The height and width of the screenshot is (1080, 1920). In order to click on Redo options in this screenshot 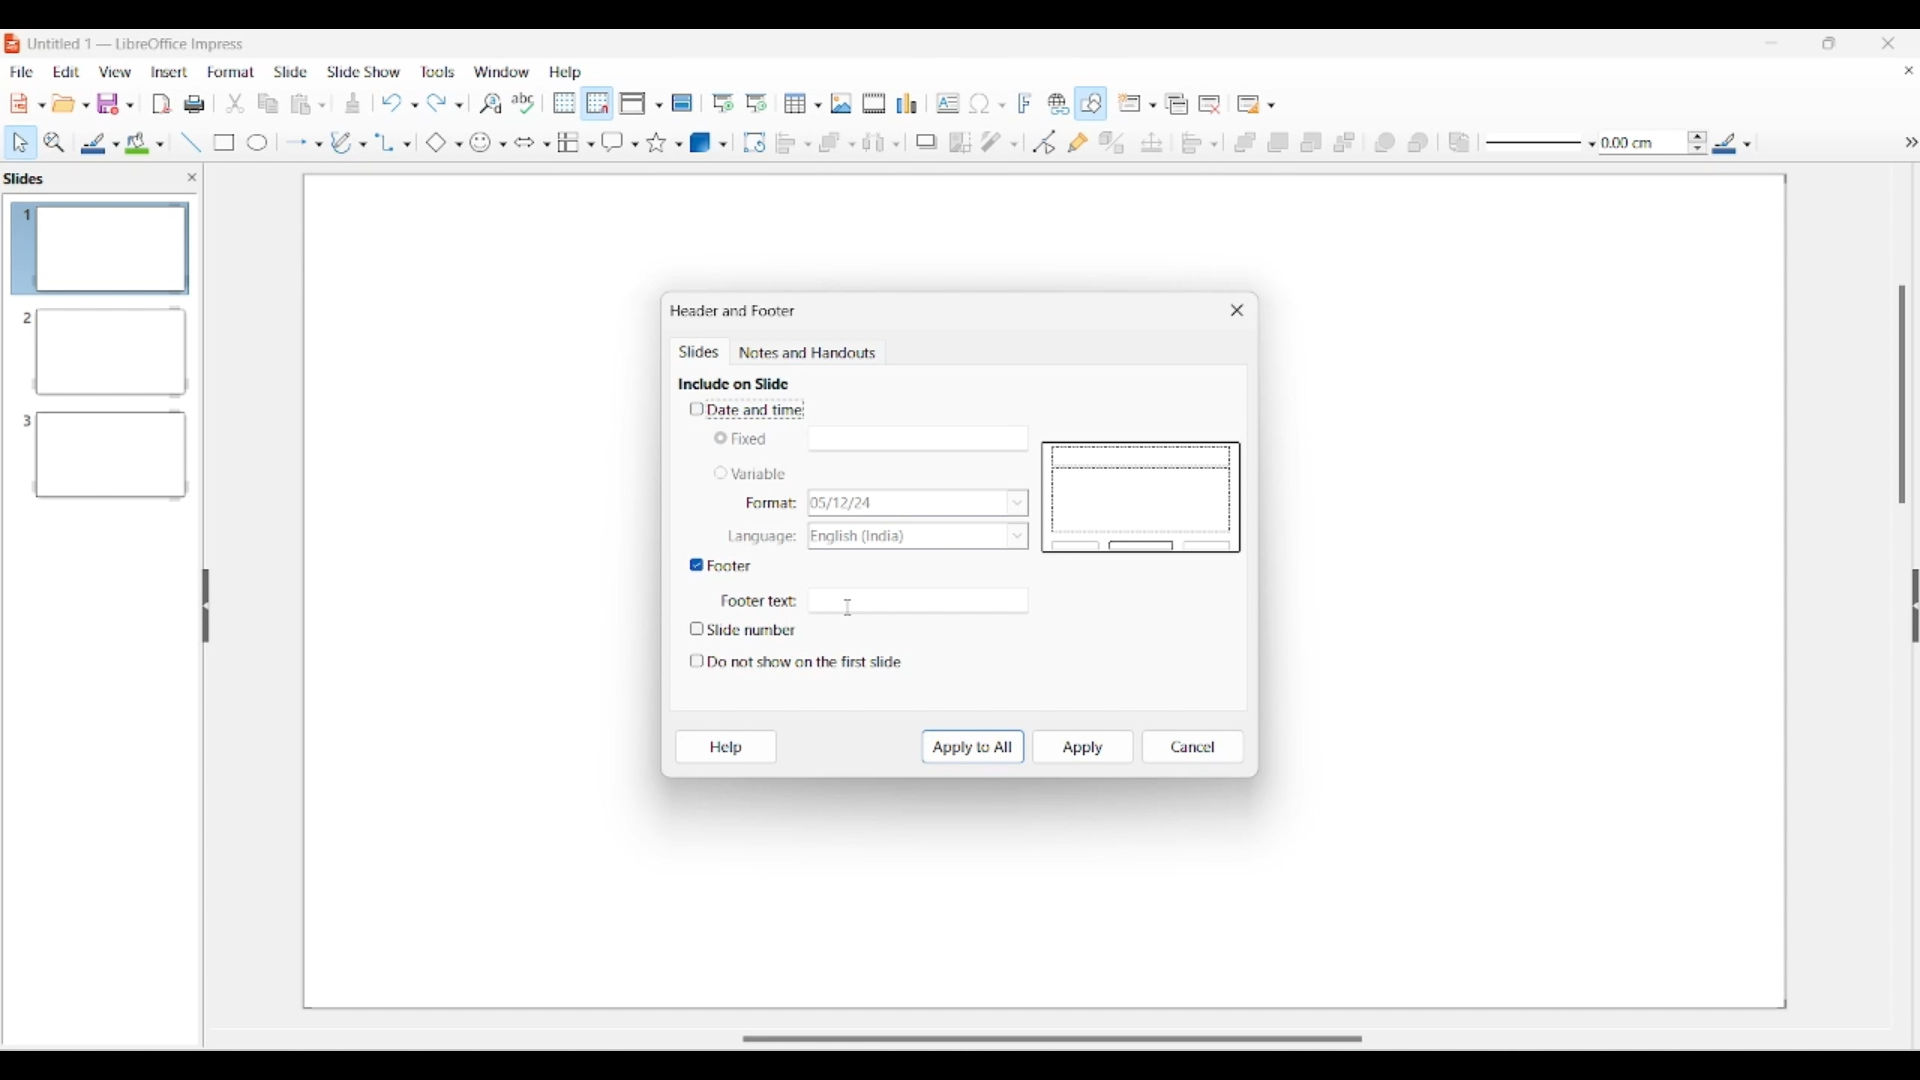, I will do `click(445, 102)`.